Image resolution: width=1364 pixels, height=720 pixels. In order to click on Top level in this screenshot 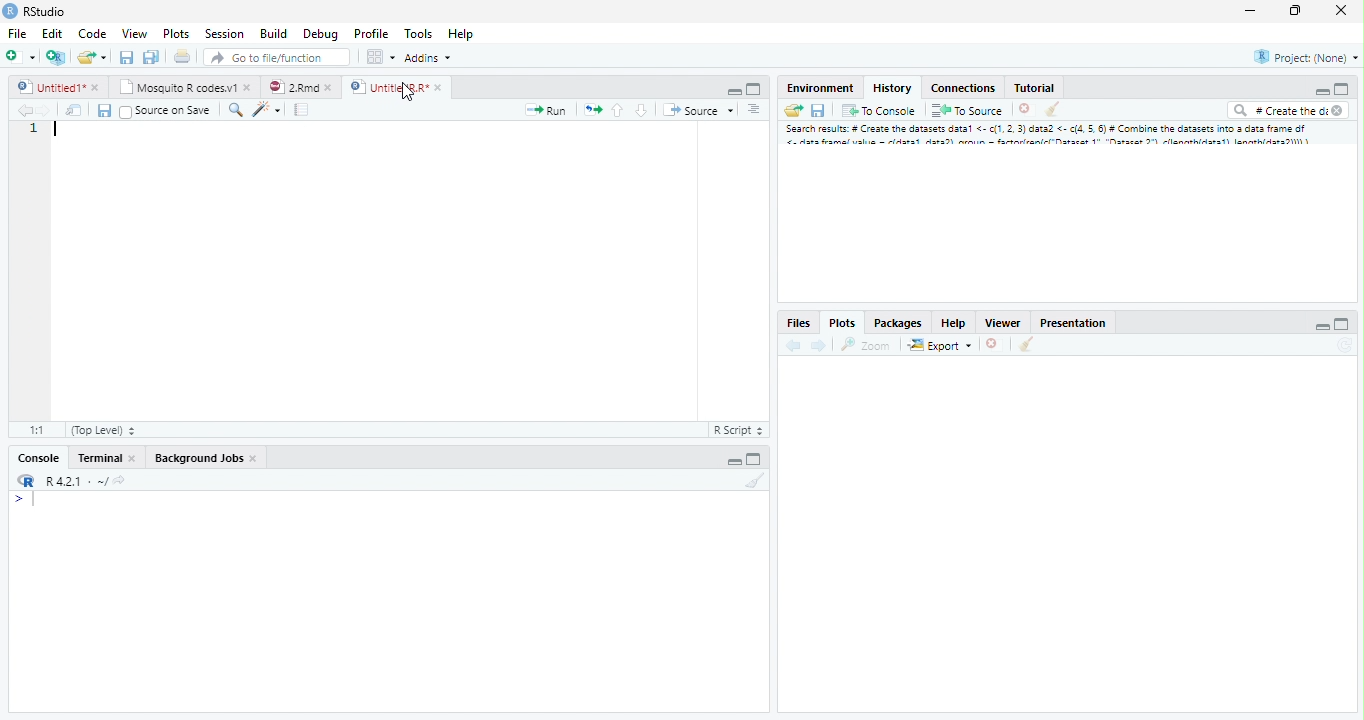, I will do `click(105, 428)`.